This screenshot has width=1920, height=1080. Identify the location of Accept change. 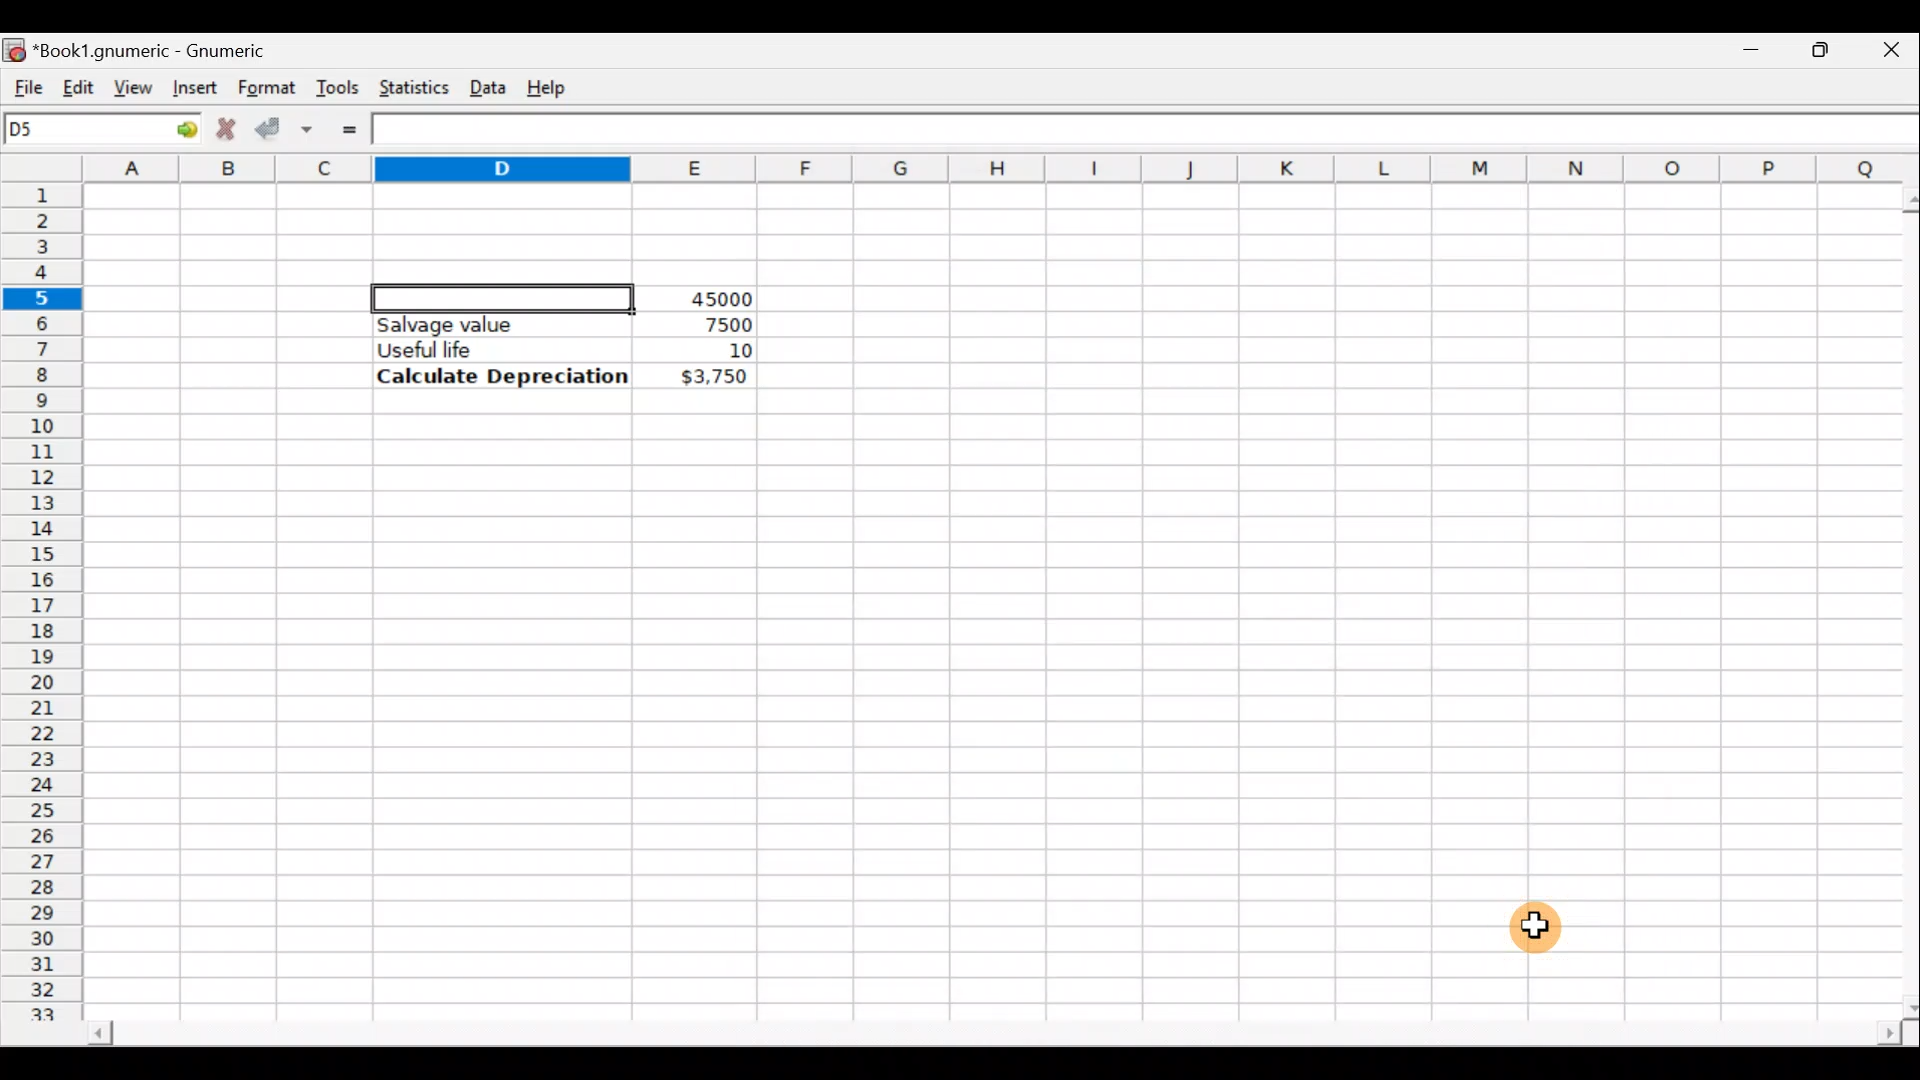
(284, 126).